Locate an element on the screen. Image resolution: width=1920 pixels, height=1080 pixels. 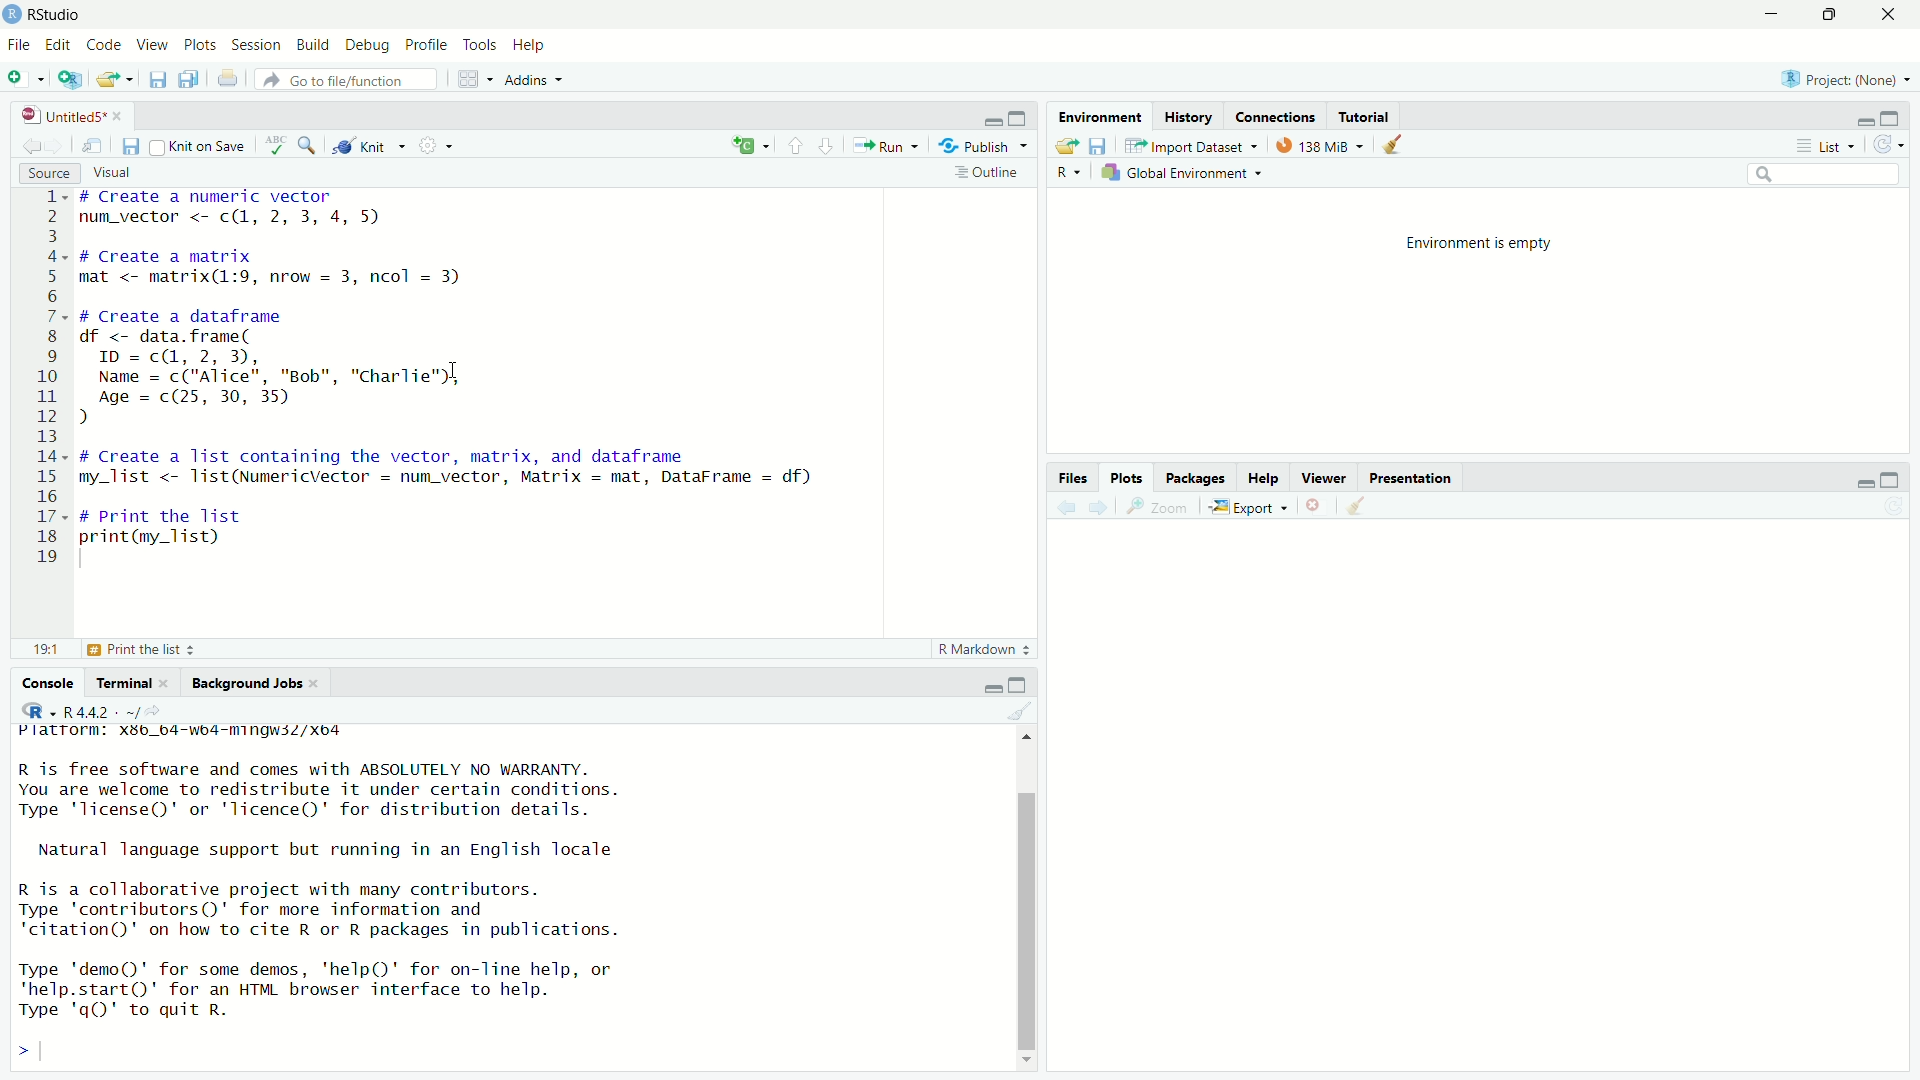
zoom is located at coordinates (1157, 508).